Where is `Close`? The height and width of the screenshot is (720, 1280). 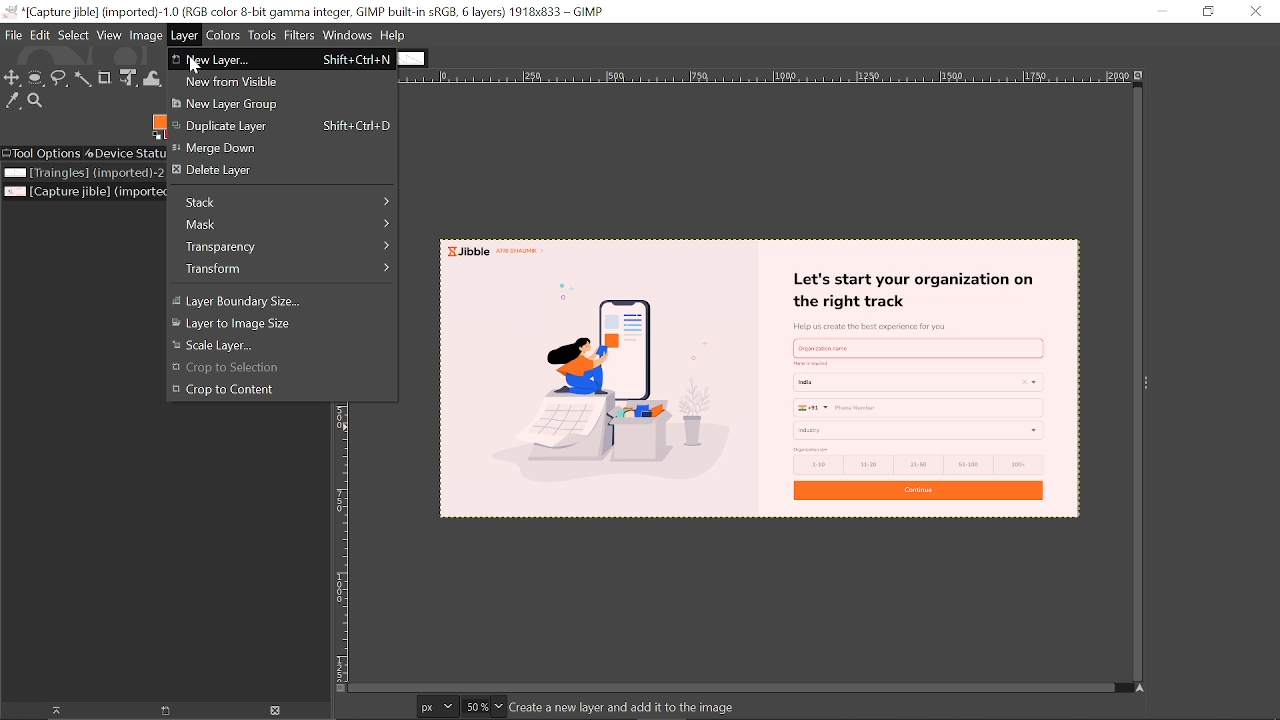
Close is located at coordinates (1257, 13).